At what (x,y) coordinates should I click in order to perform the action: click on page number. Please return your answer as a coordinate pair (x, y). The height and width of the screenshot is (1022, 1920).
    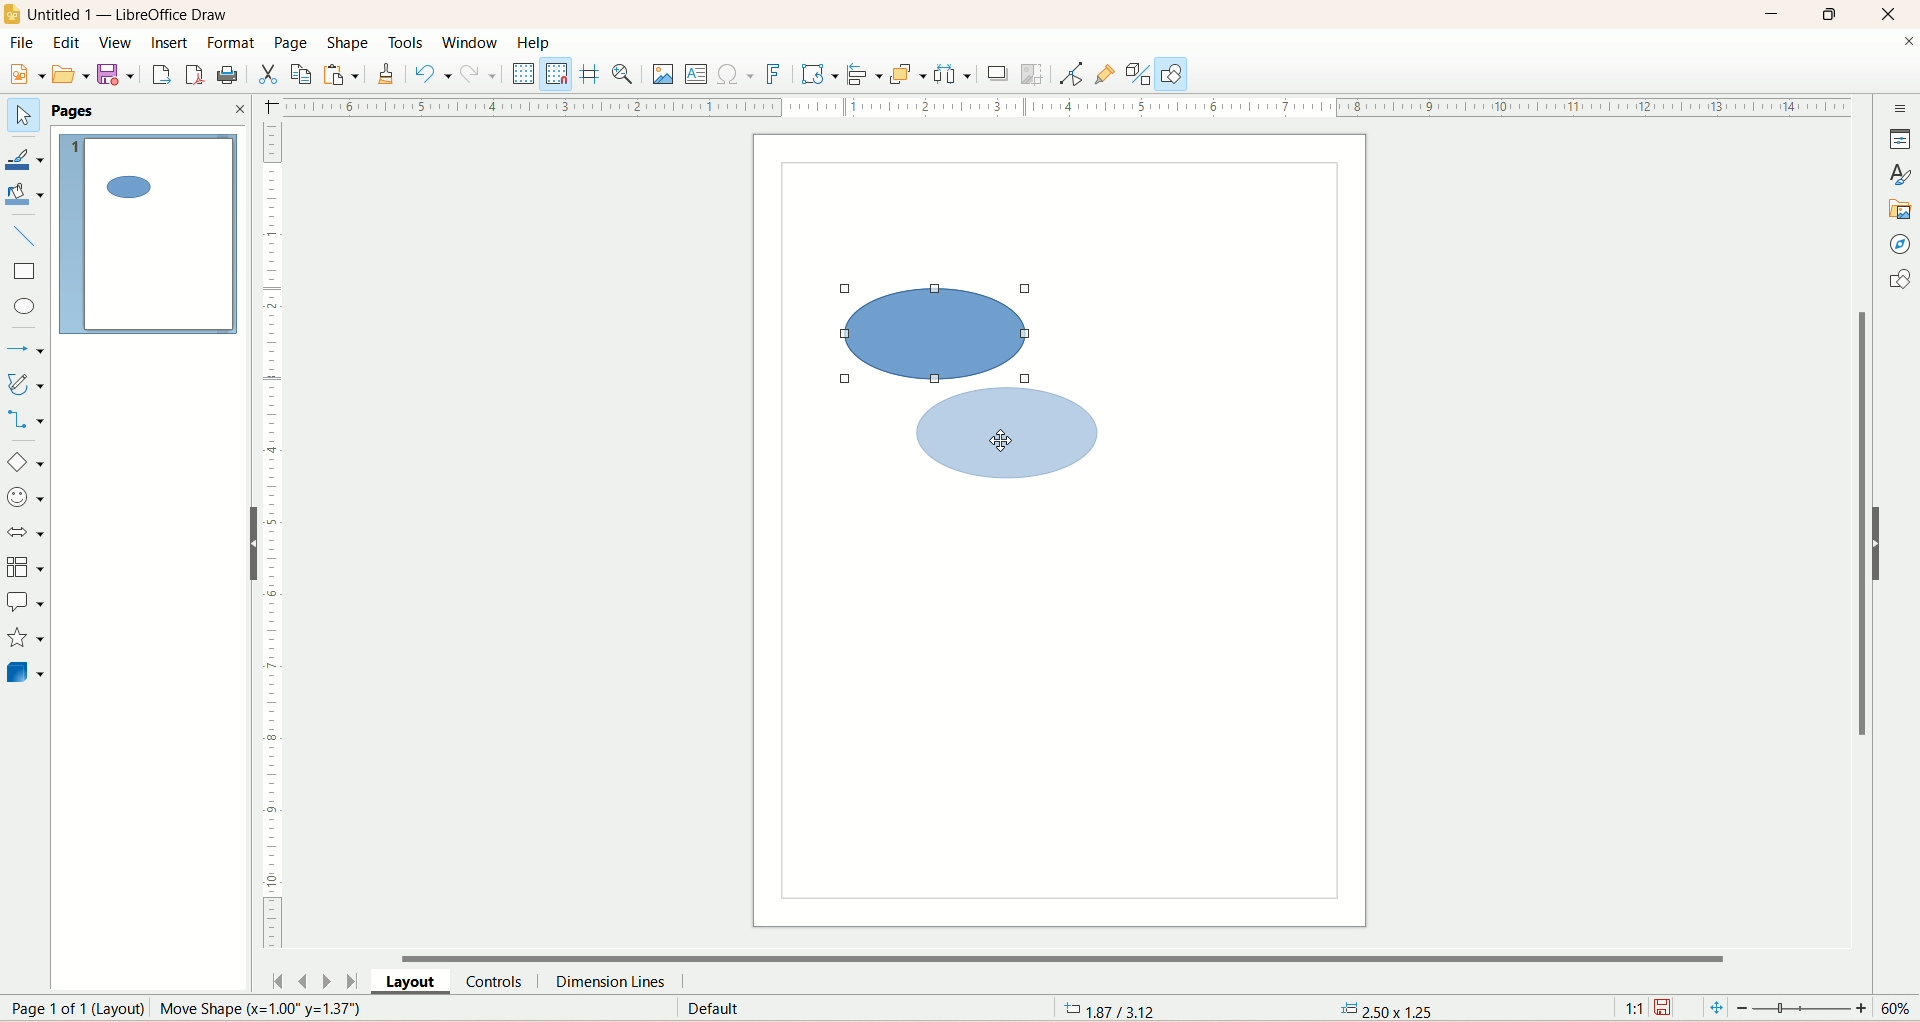
    Looking at the image, I should click on (186, 1008).